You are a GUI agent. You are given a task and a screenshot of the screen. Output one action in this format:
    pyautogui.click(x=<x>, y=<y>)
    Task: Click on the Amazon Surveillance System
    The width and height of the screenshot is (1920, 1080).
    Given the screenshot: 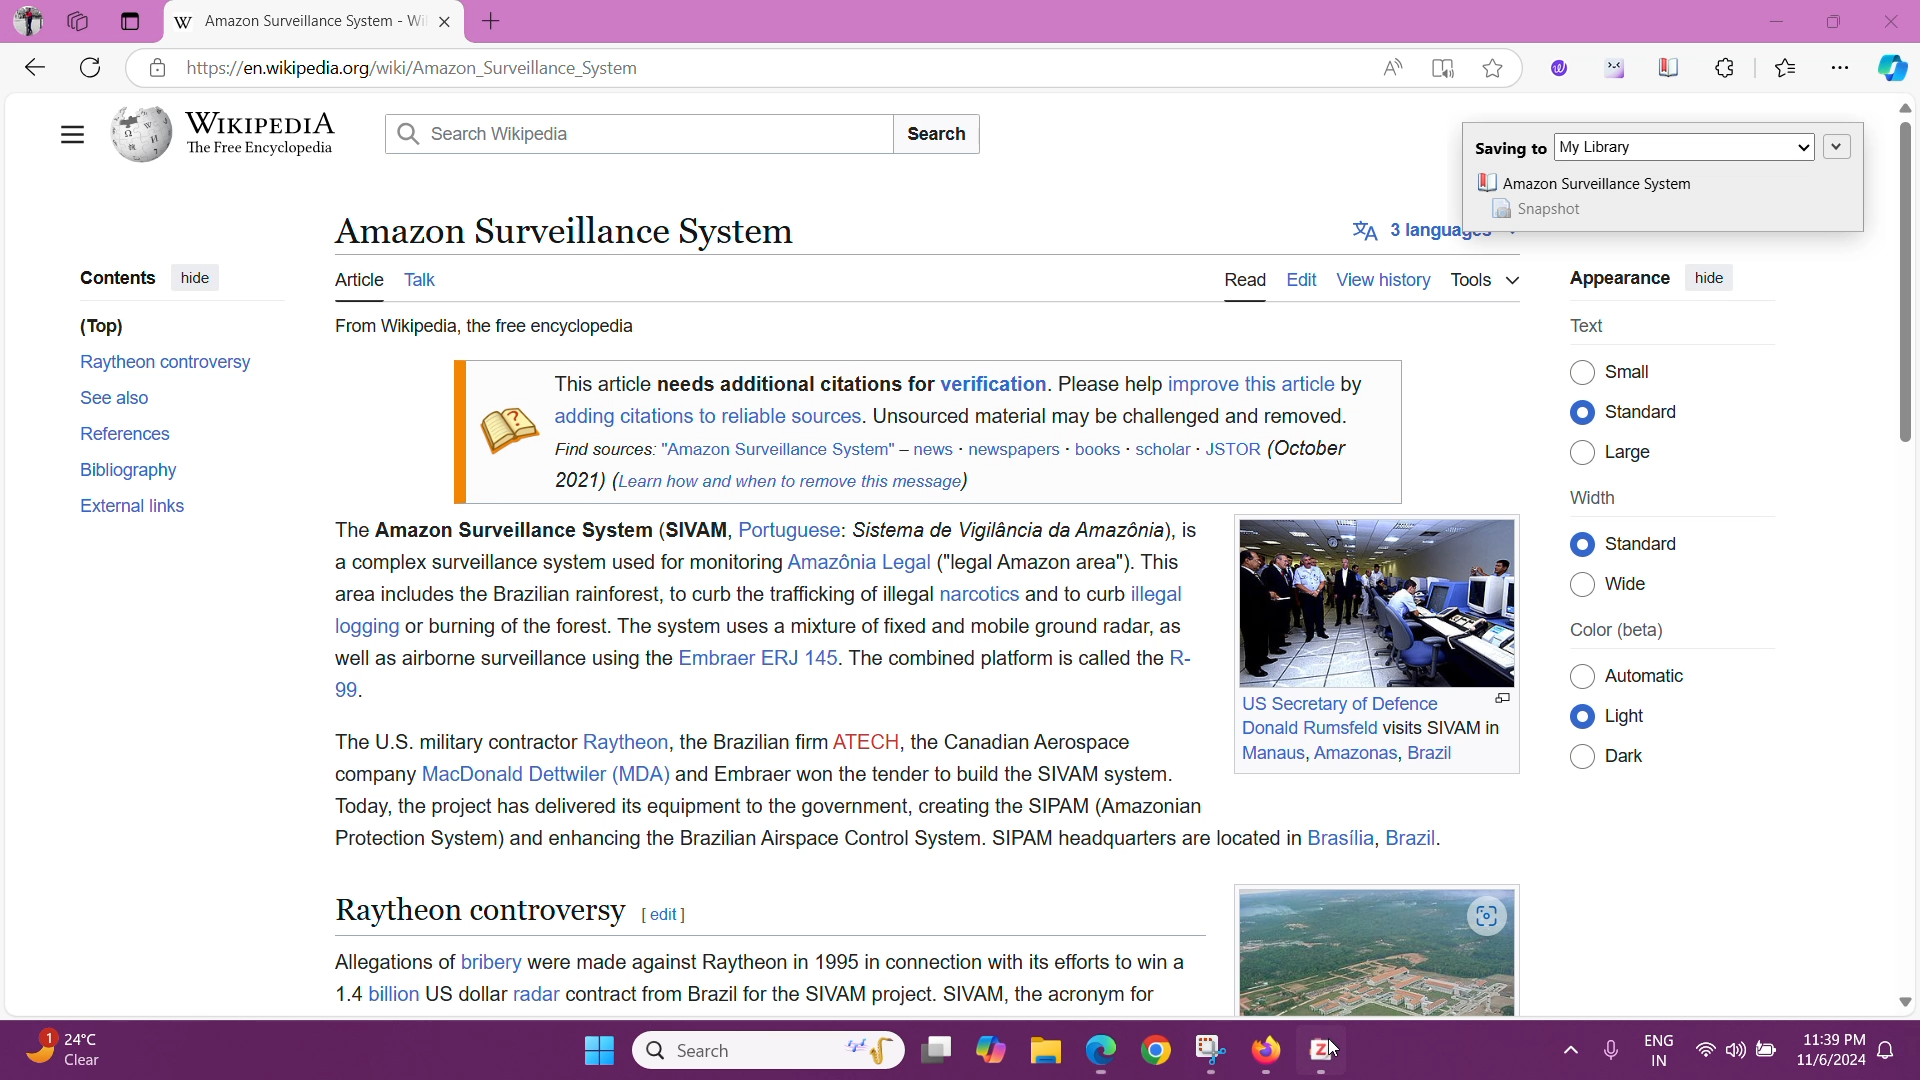 What is the action you would take?
    pyautogui.click(x=1583, y=183)
    